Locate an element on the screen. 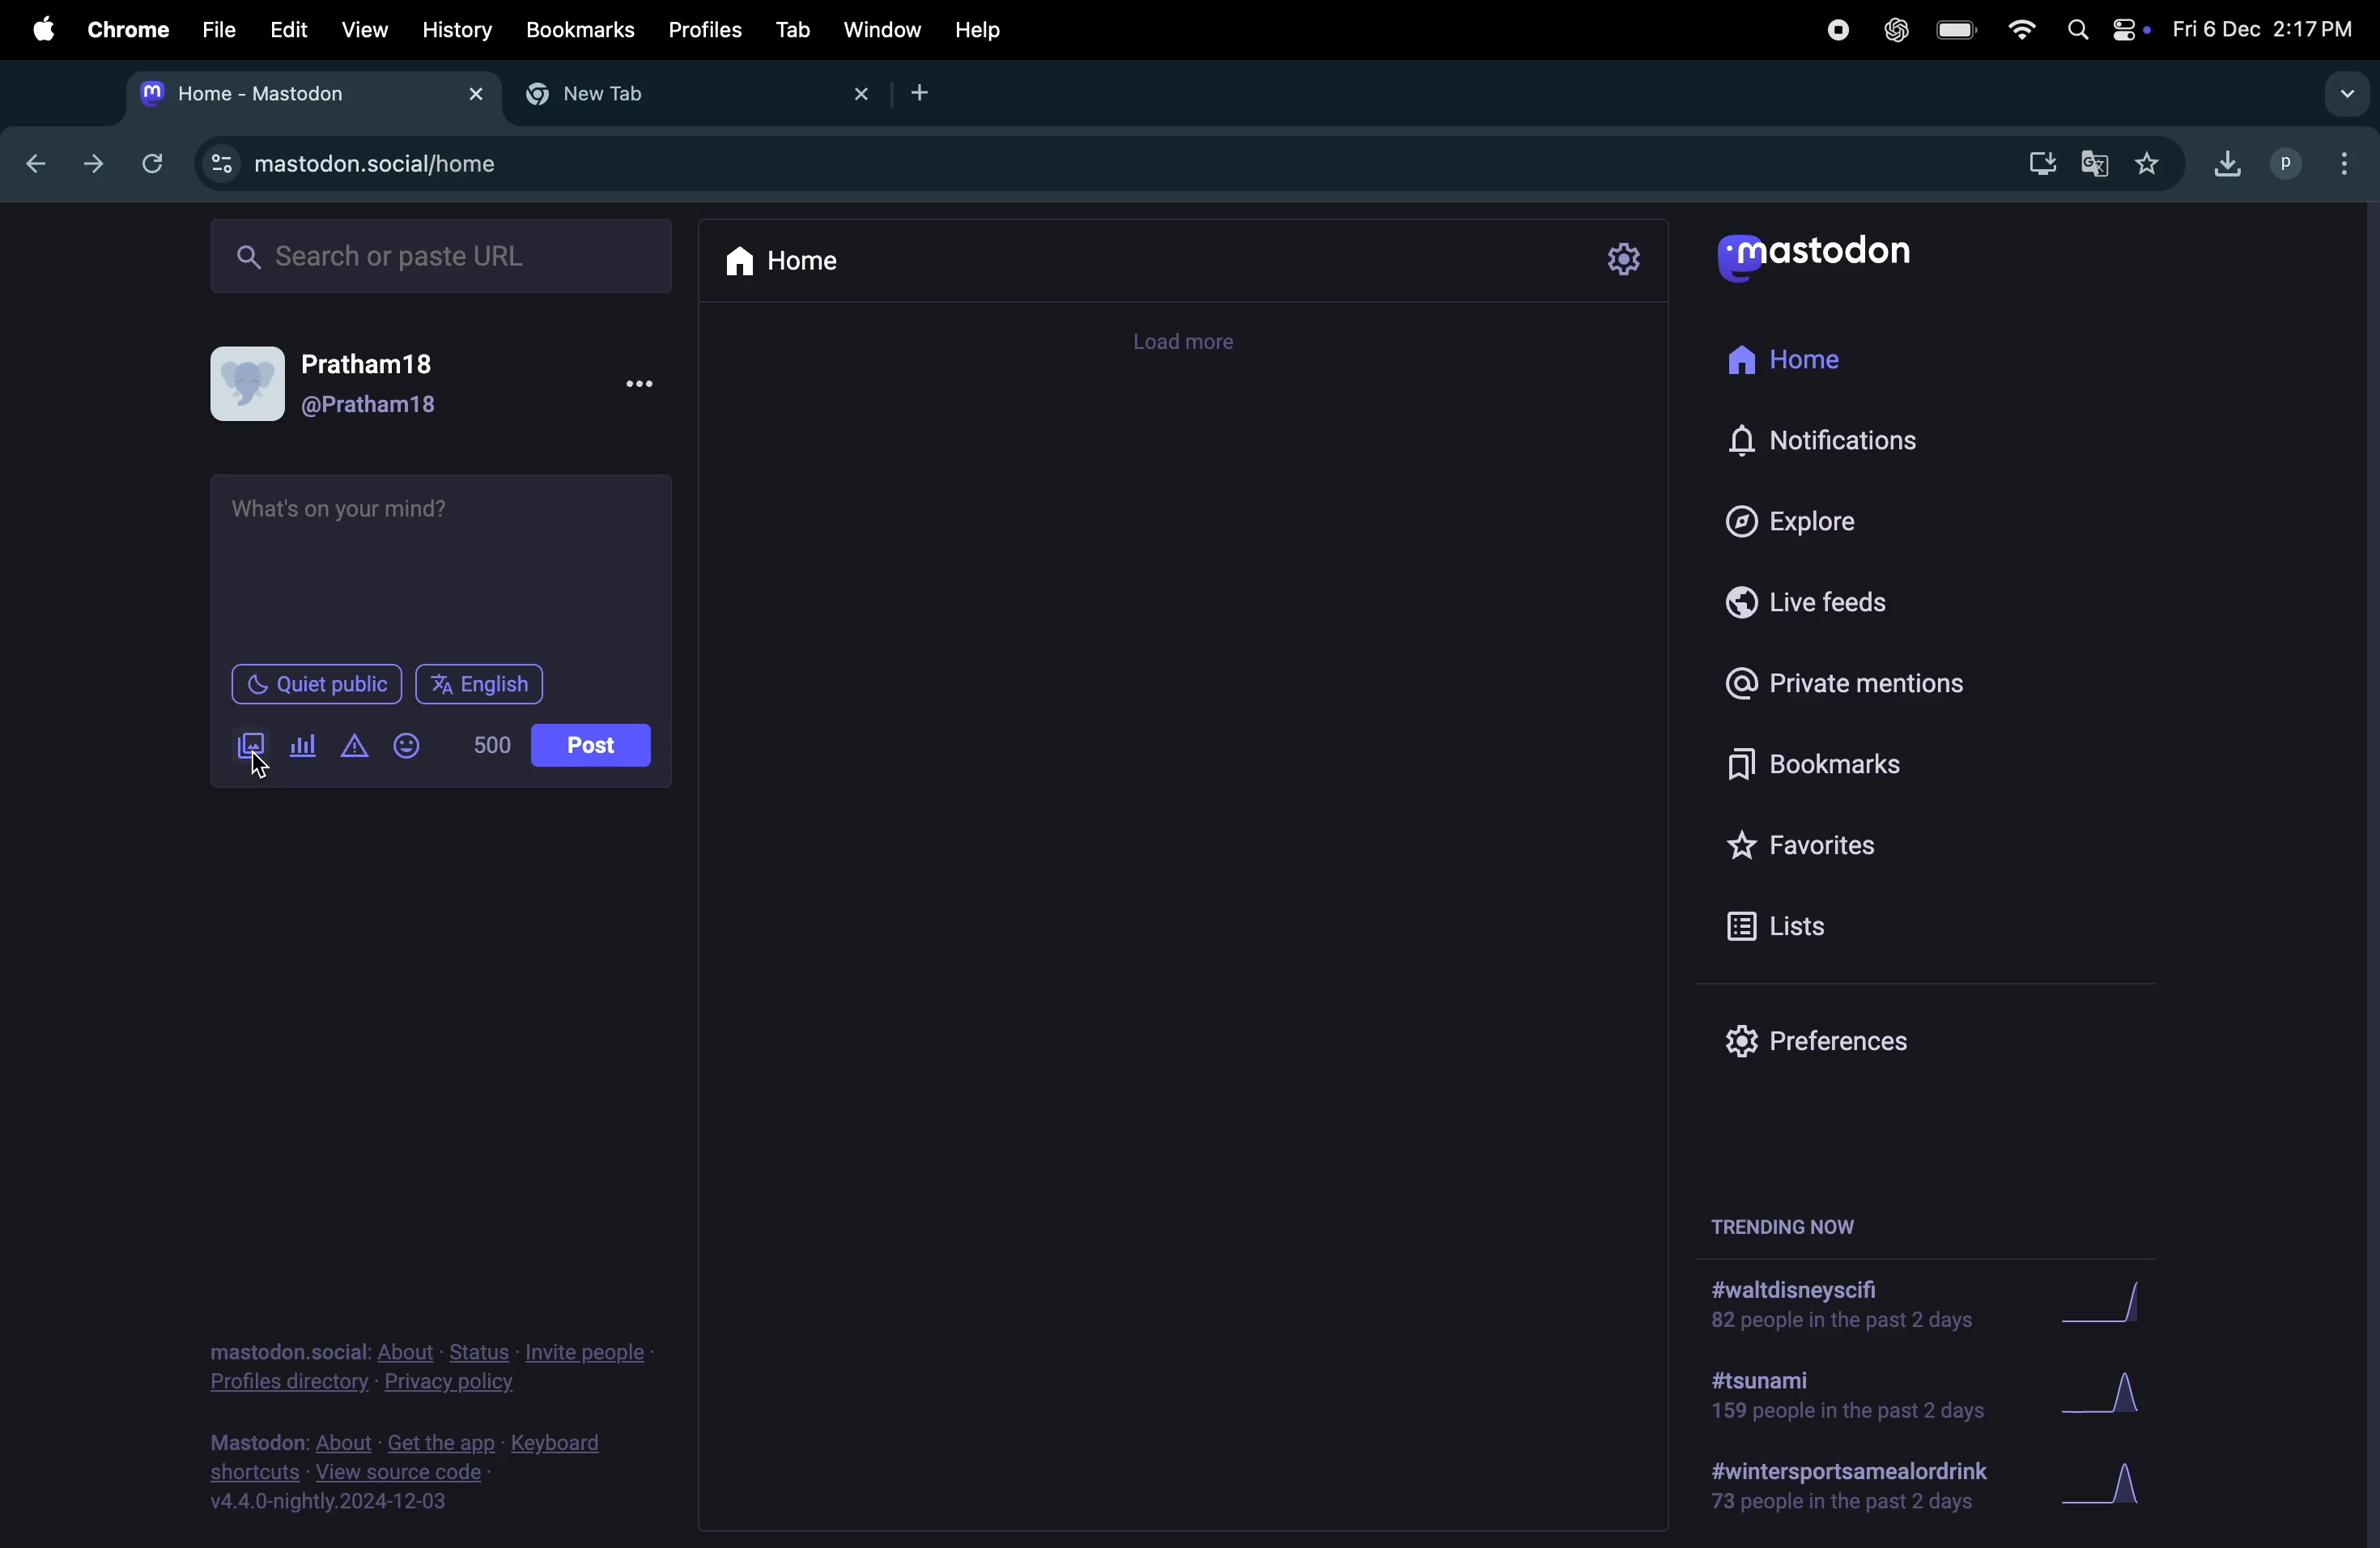 The height and width of the screenshot is (1548, 2380). #wintersportmeal drink is located at coordinates (1857, 1487).